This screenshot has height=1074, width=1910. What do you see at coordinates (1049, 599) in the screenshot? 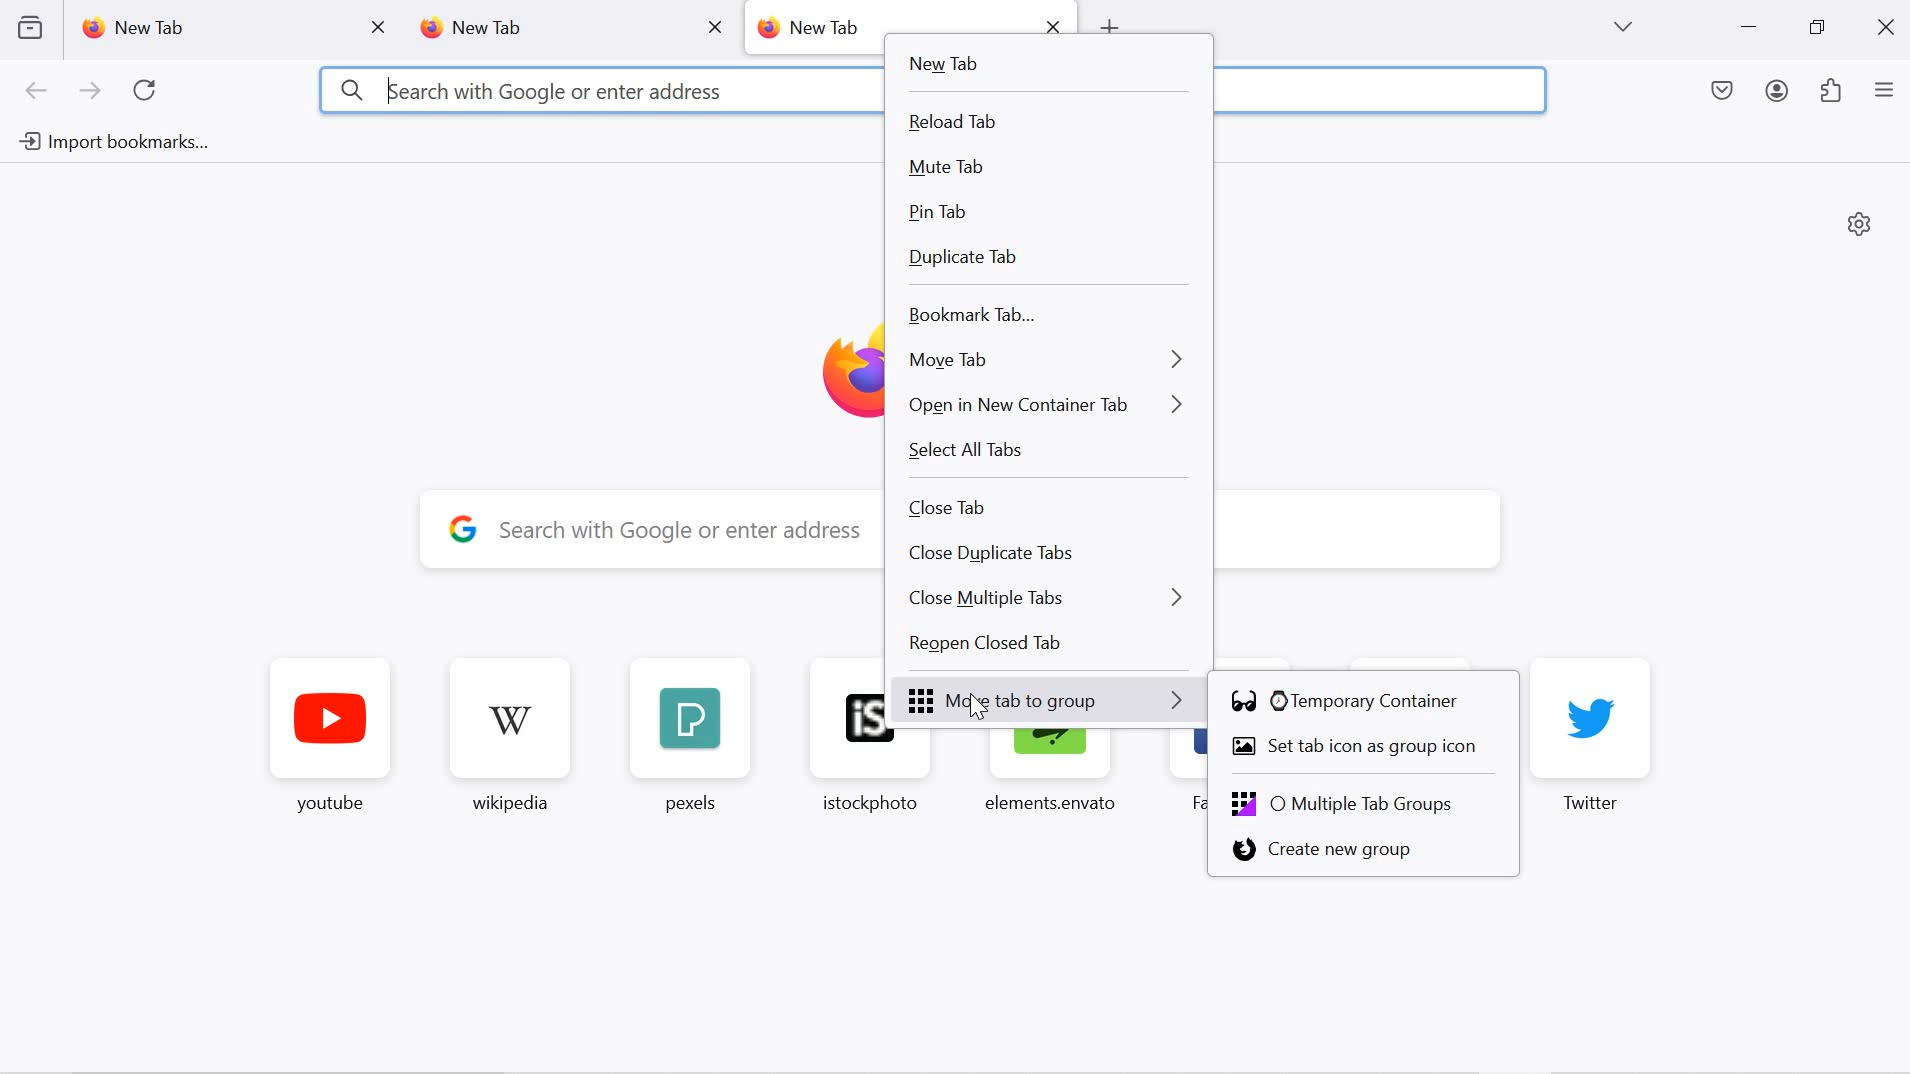
I see `close multiple tabs` at bounding box center [1049, 599].